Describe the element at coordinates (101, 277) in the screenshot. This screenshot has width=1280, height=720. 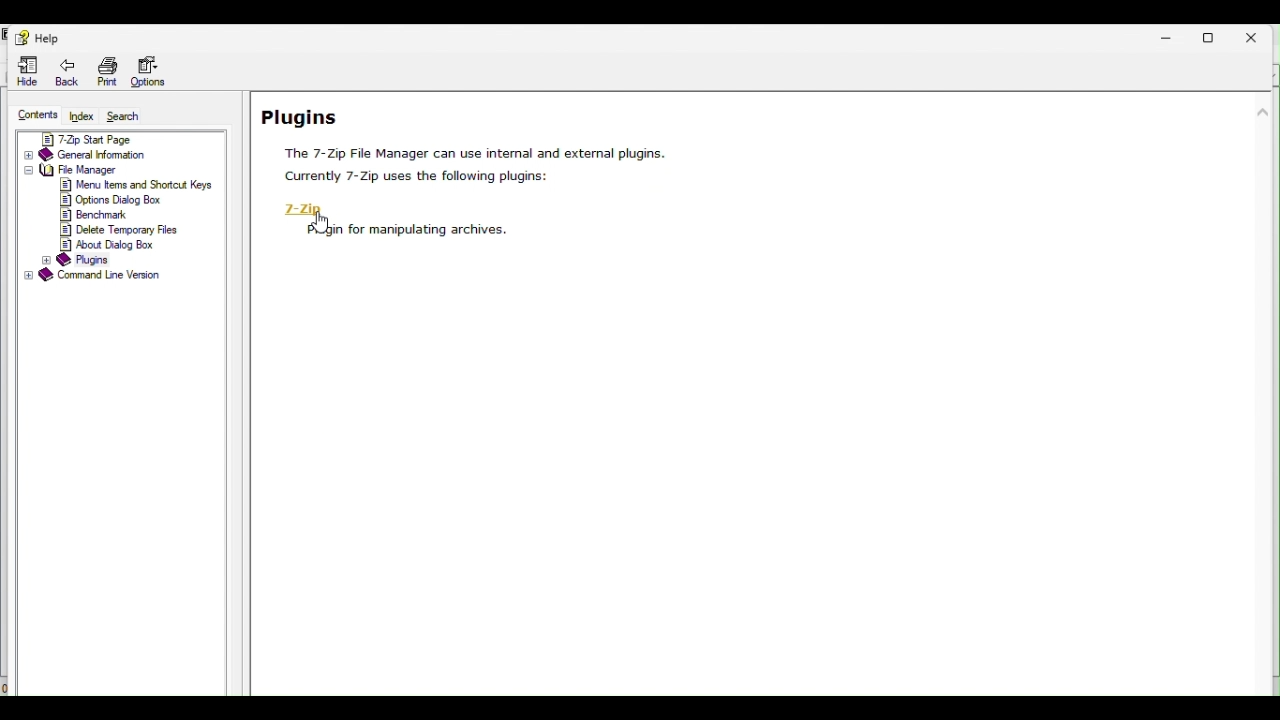
I see `Command line version ` at that location.